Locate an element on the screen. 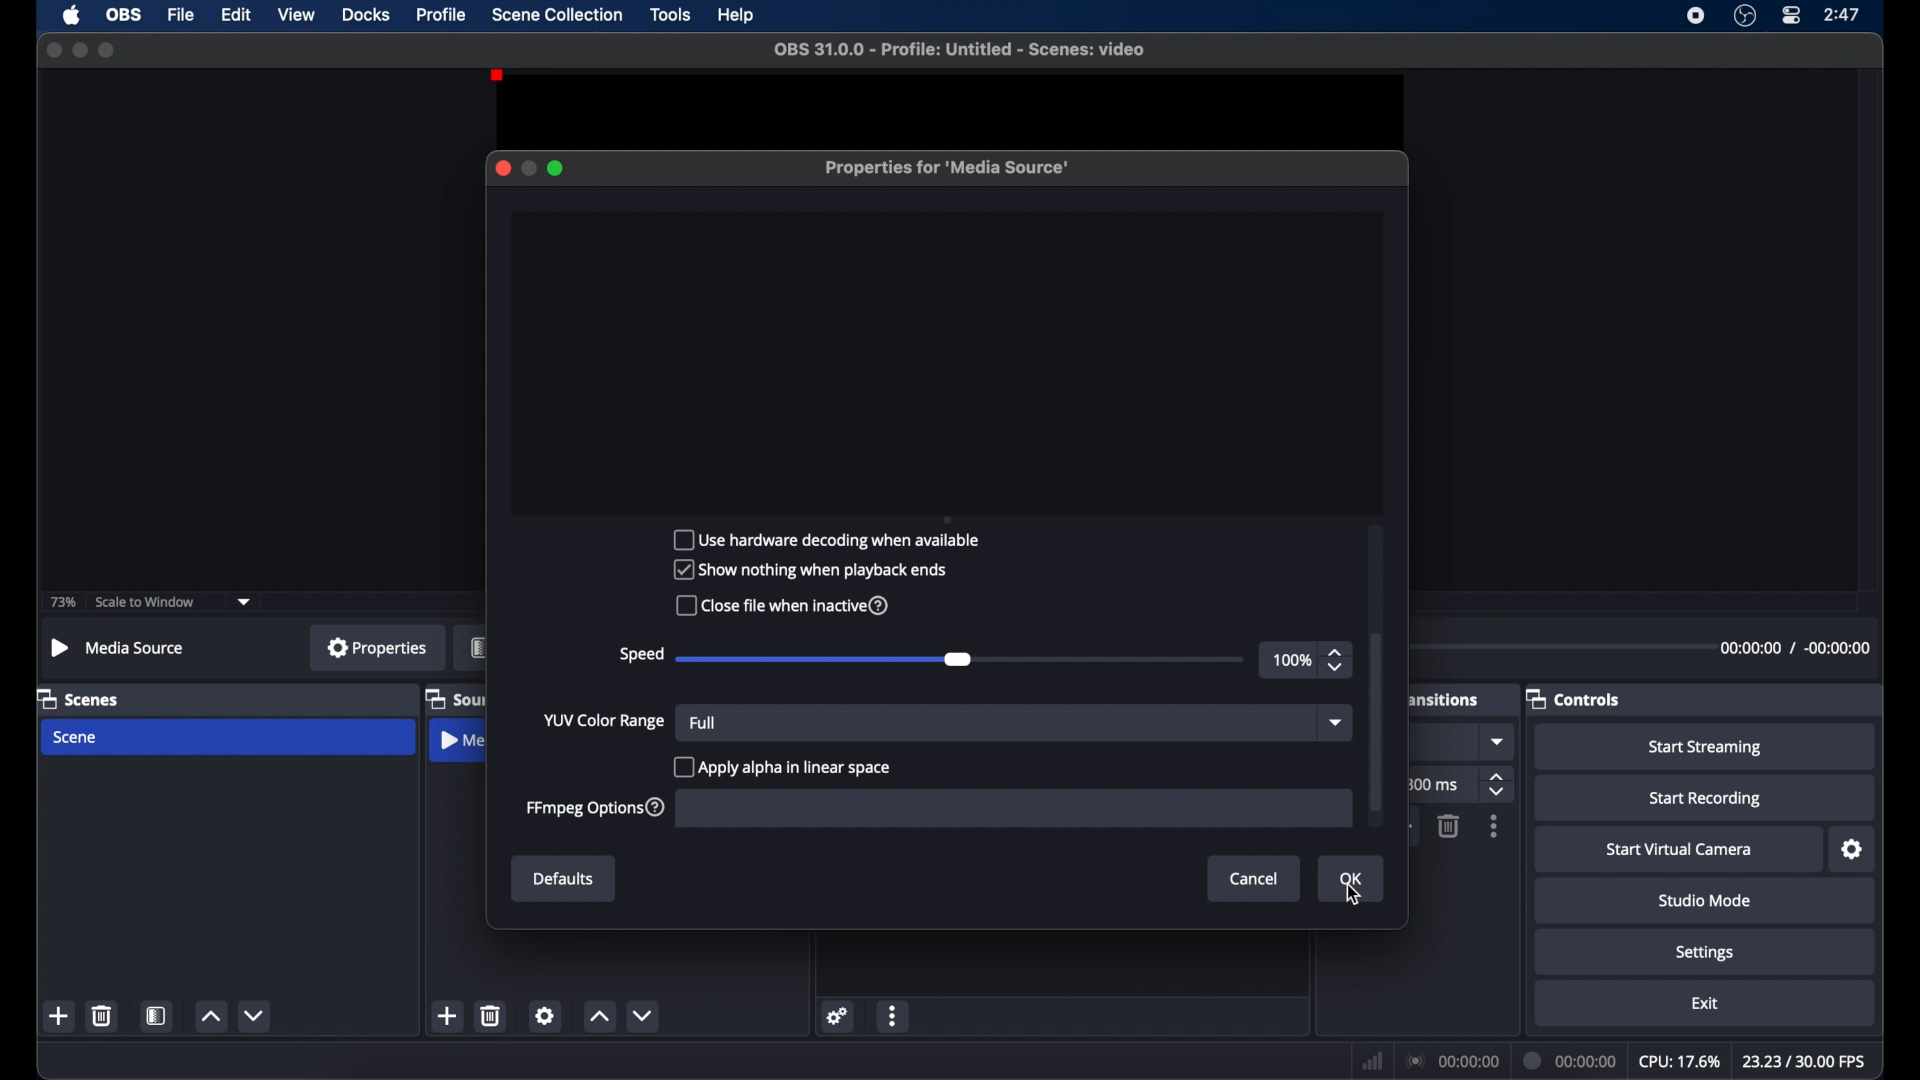 The width and height of the screenshot is (1920, 1080). 100% is located at coordinates (1292, 661).